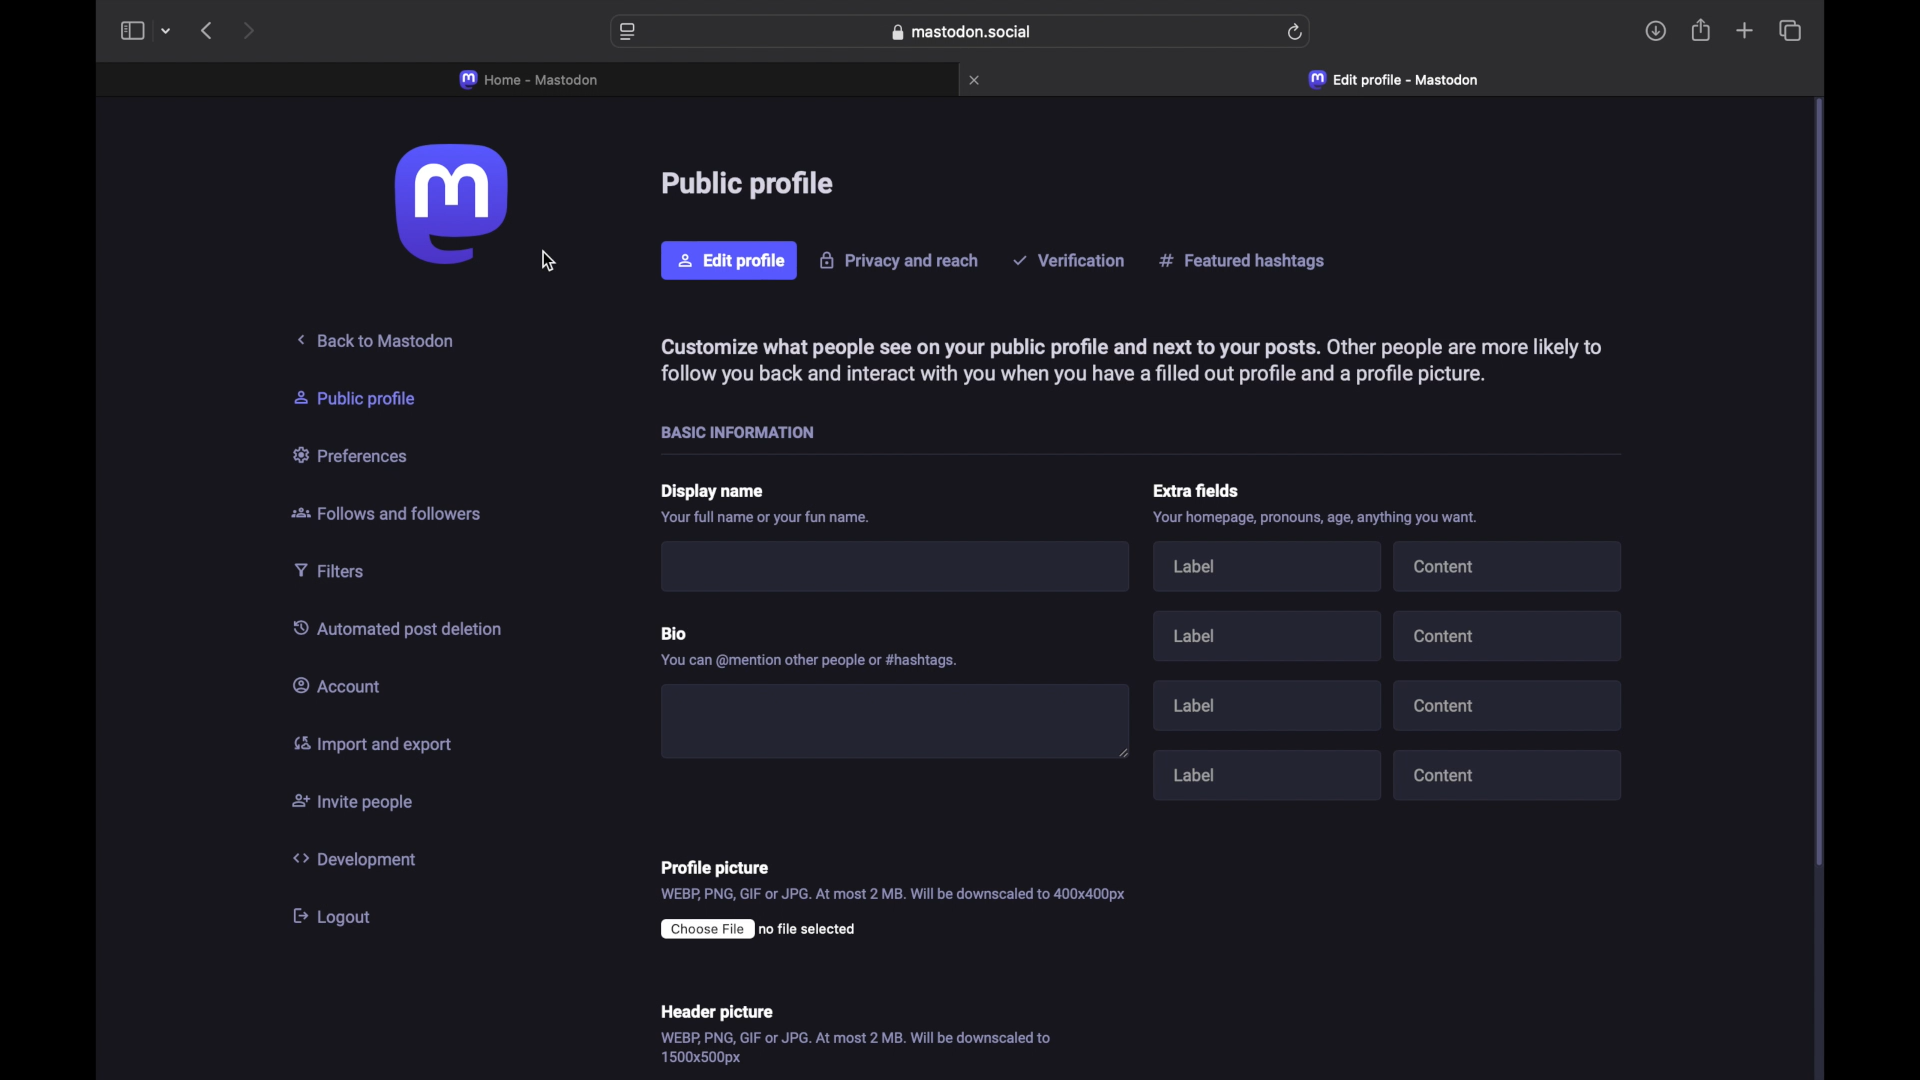 Image resolution: width=1920 pixels, height=1080 pixels. Describe the element at coordinates (372, 743) in the screenshot. I see `import and export` at that location.